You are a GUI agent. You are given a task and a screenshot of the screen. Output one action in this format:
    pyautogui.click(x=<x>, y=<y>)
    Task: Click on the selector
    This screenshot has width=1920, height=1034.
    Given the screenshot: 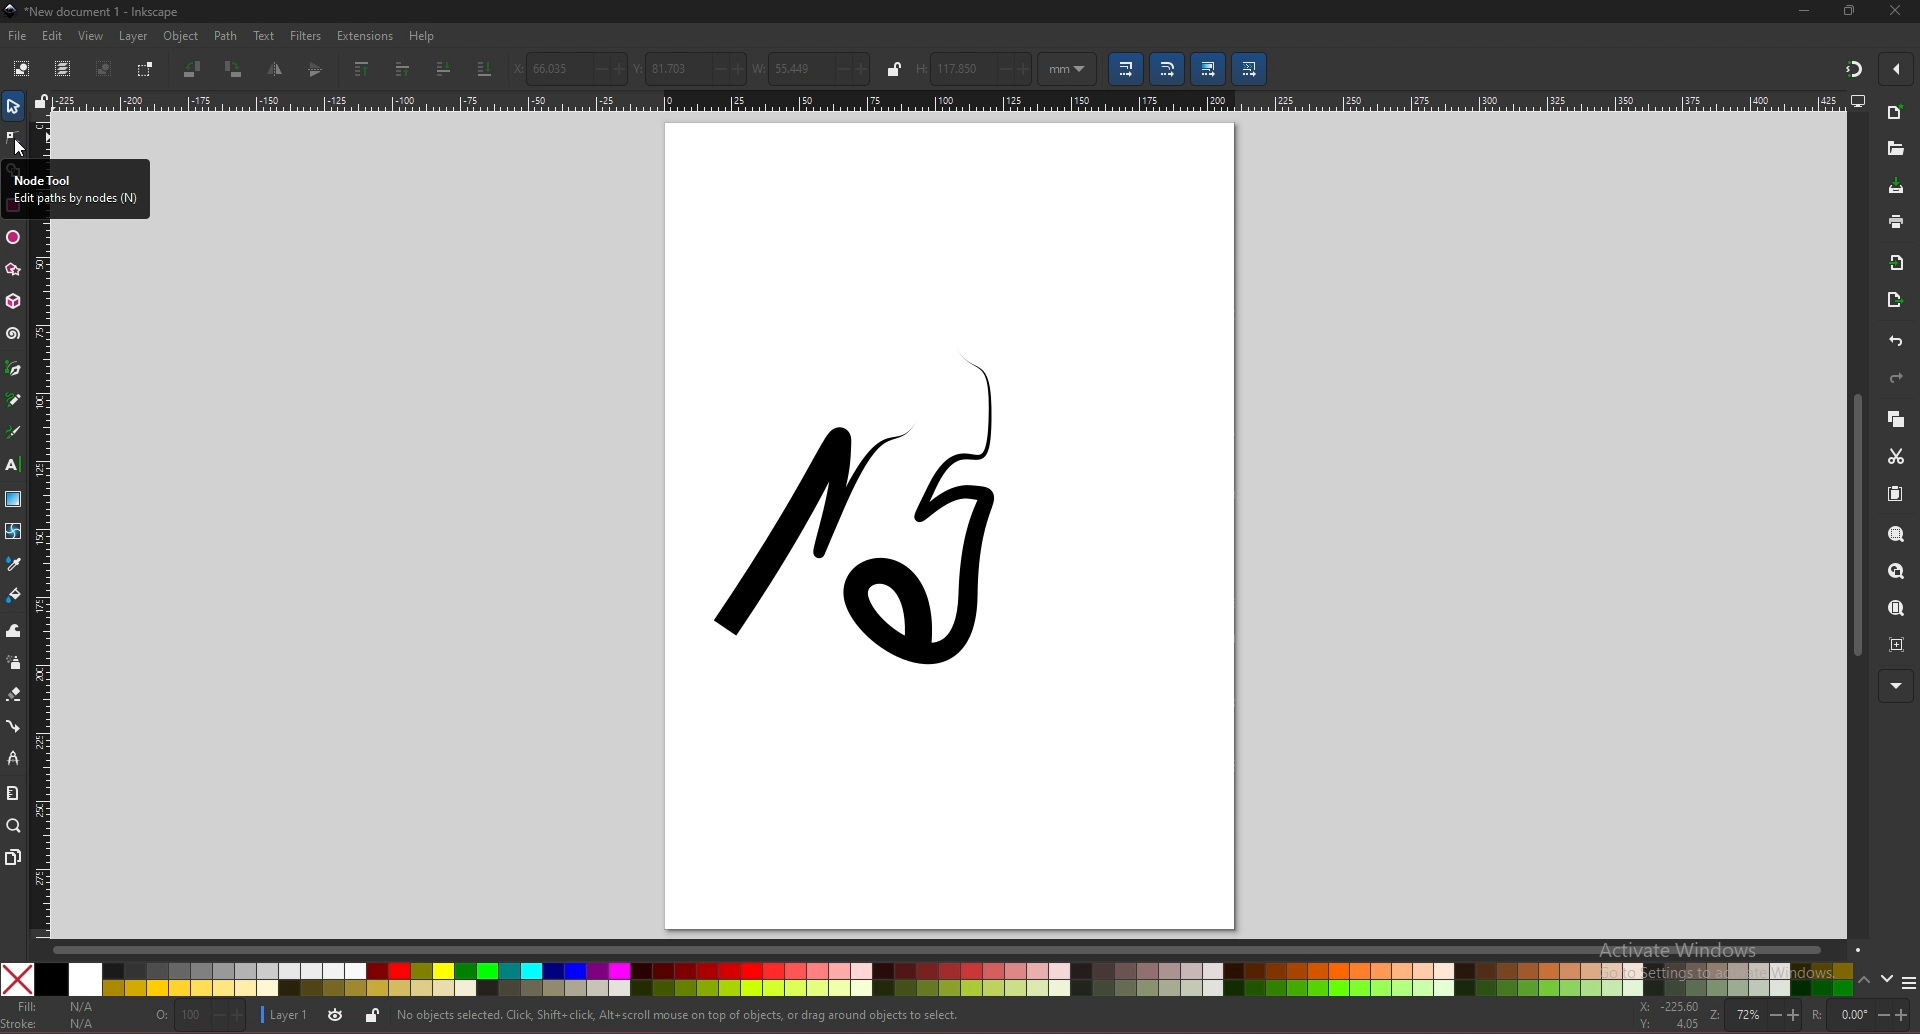 What is the action you would take?
    pyautogui.click(x=13, y=106)
    